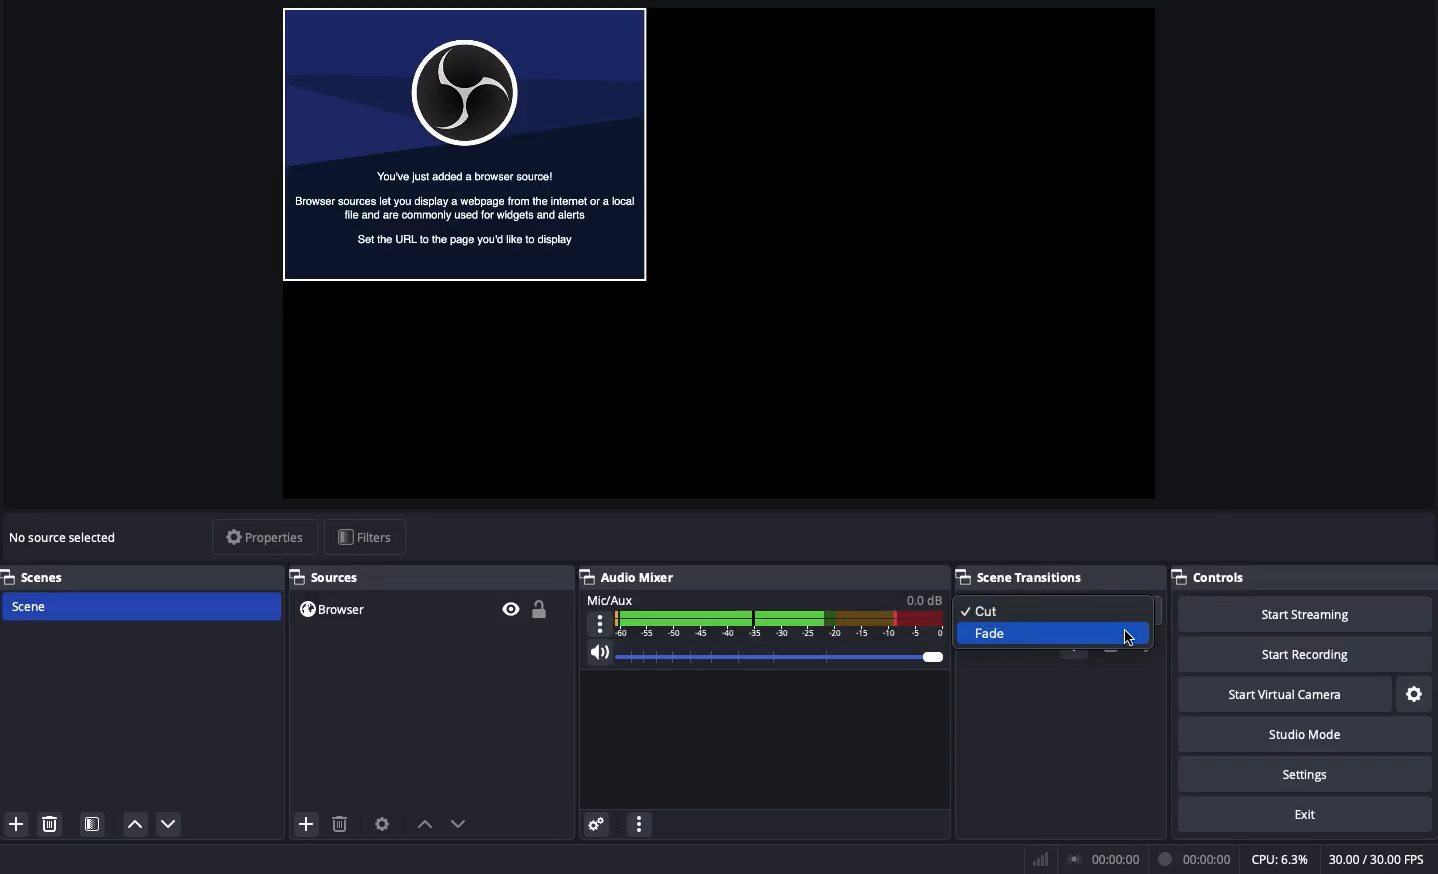 The image size is (1438, 874). Describe the element at coordinates (63, 537) in the screenshot. I see `No source selected` at that location.